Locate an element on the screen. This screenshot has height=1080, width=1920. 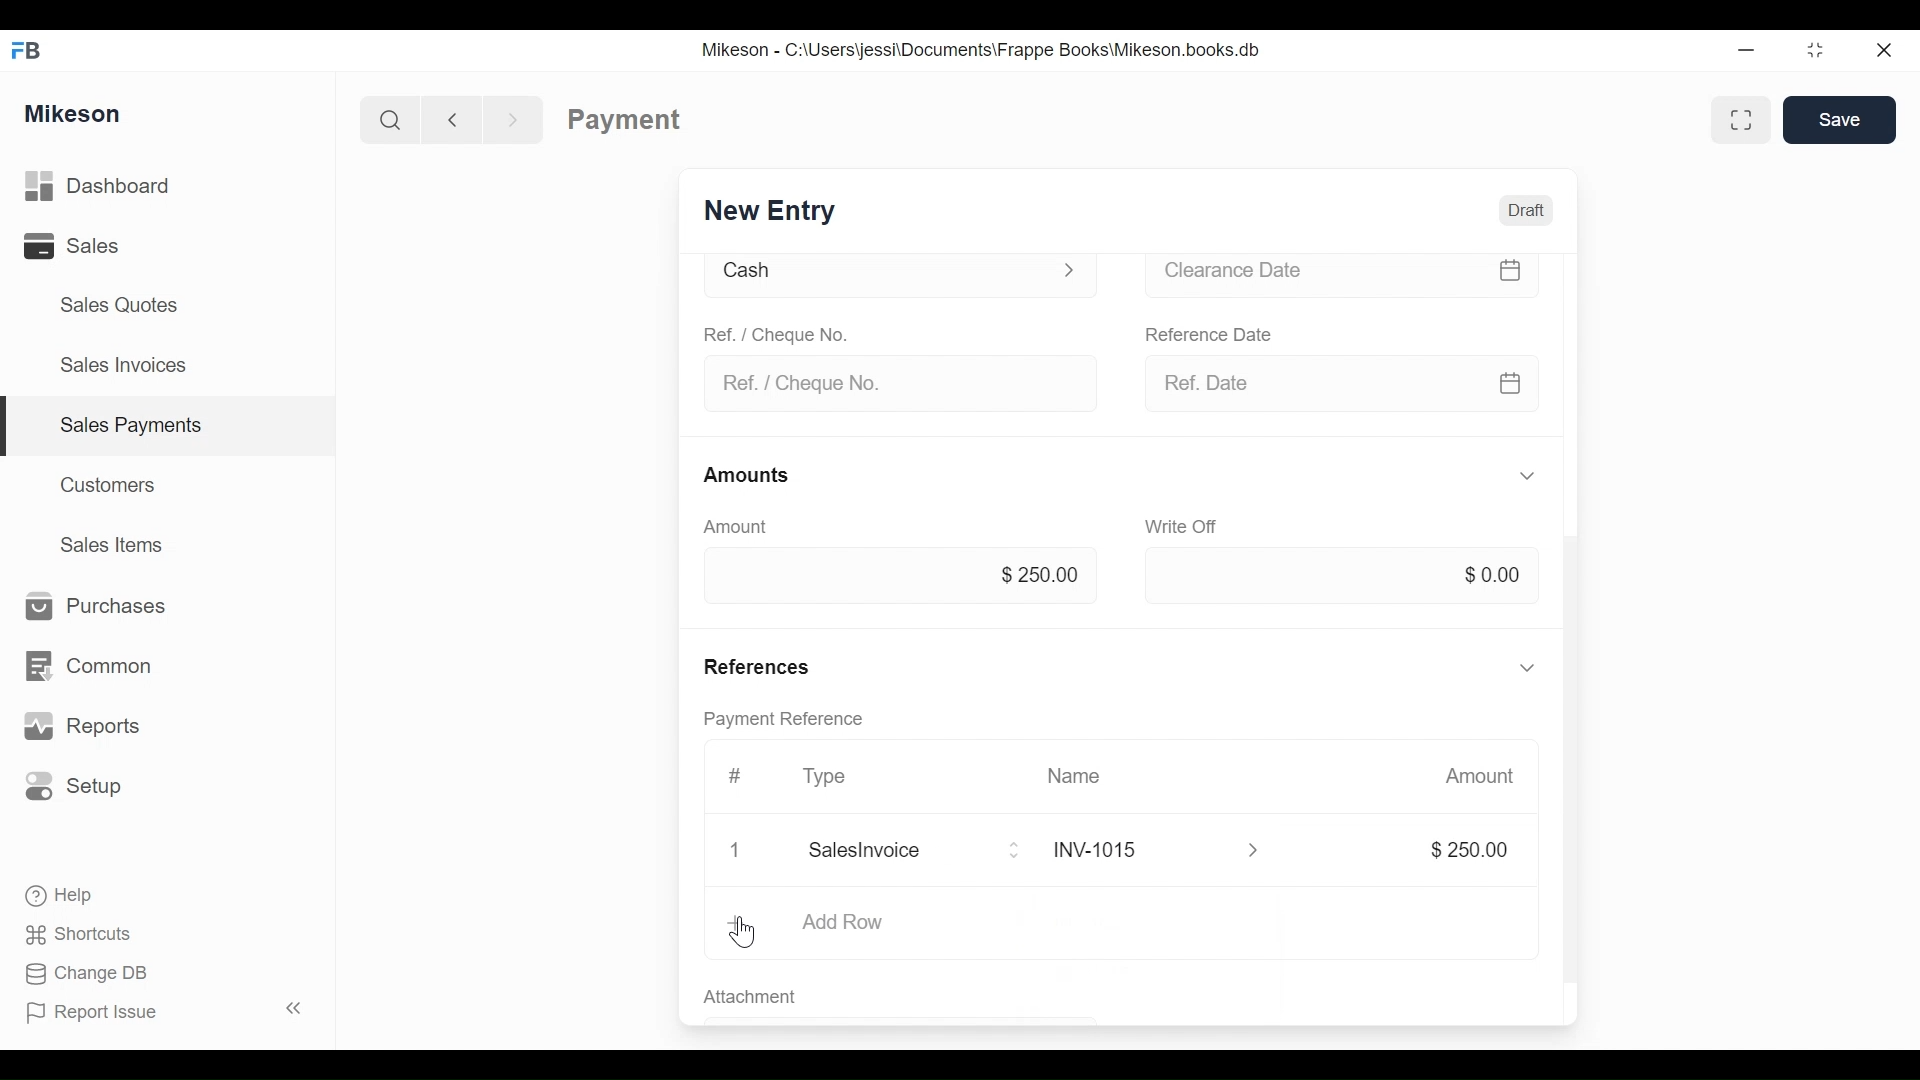
Full width toggle is located at coordinates (1738, 121).